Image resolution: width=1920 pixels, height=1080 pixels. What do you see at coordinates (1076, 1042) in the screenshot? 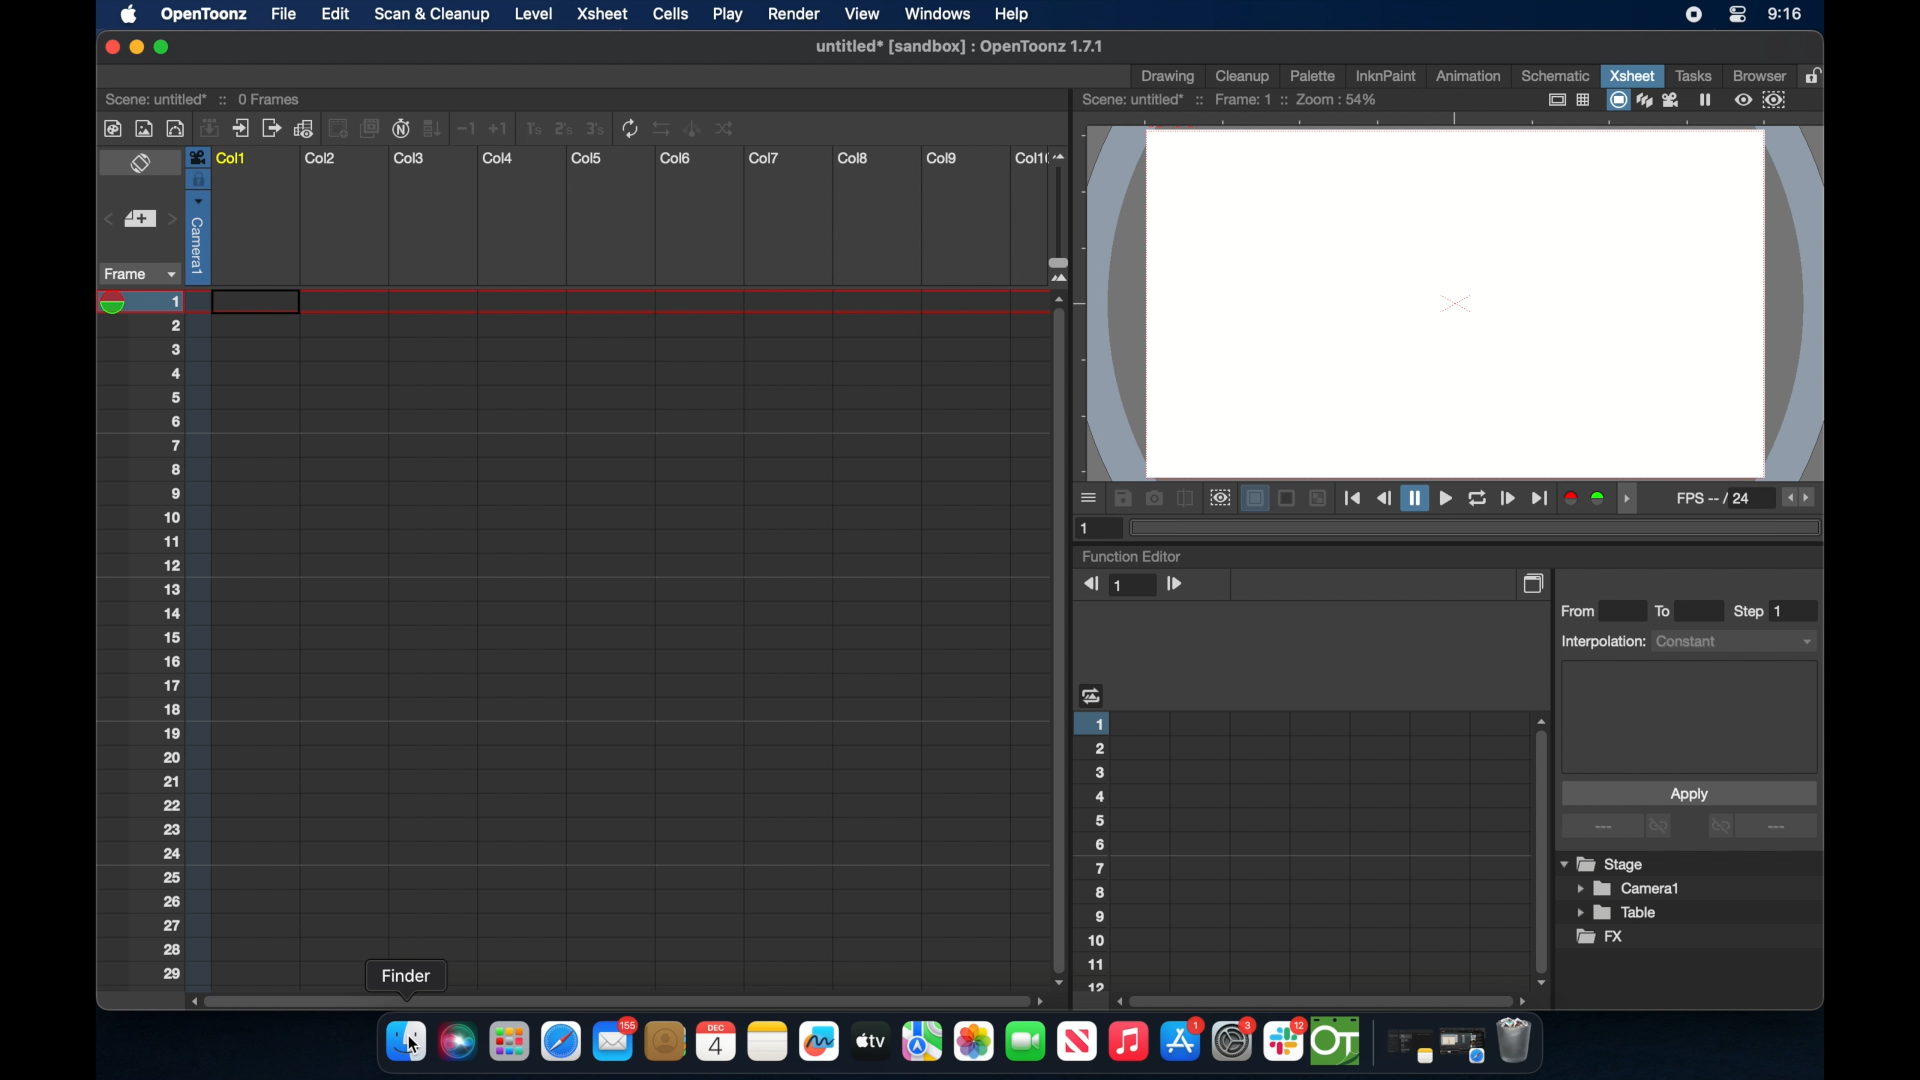
I see `apple tv` at bounding box center [1076, 1042].